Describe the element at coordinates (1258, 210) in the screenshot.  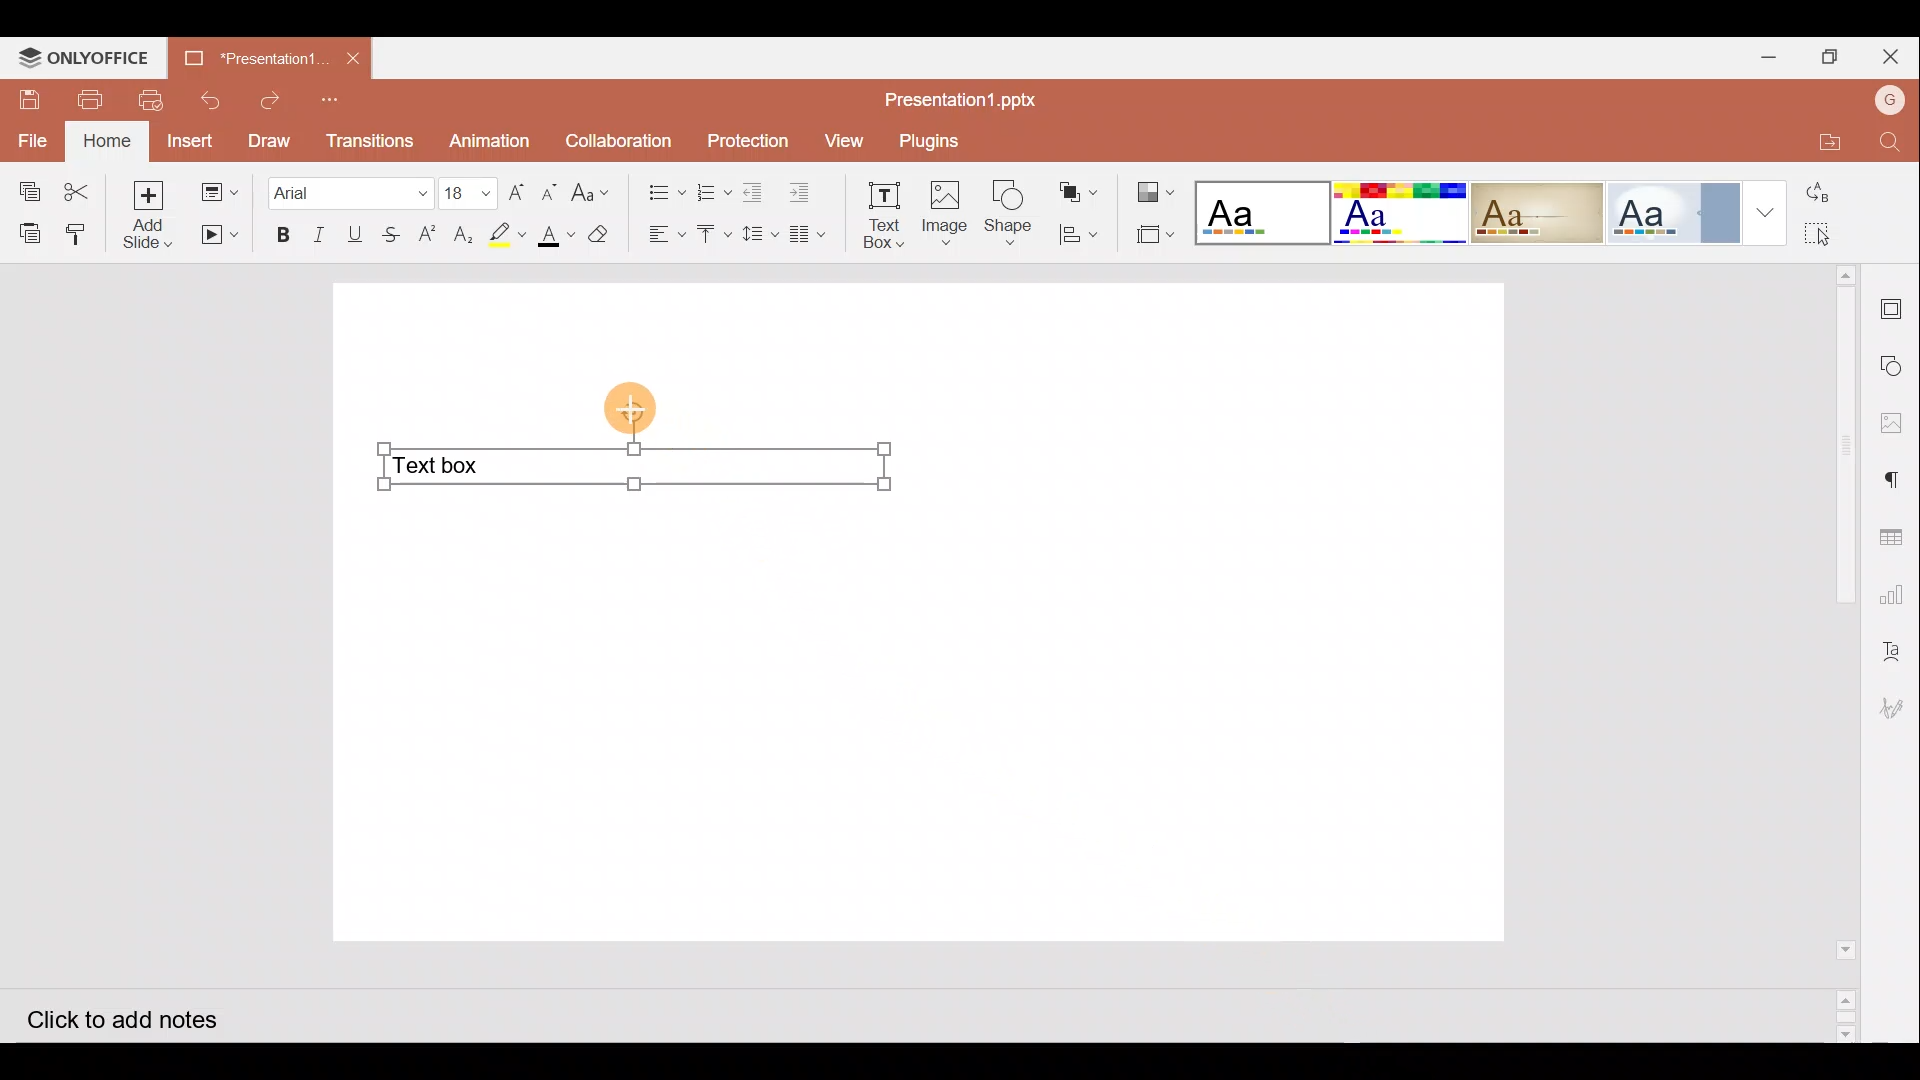
I see `Blank` at that location.